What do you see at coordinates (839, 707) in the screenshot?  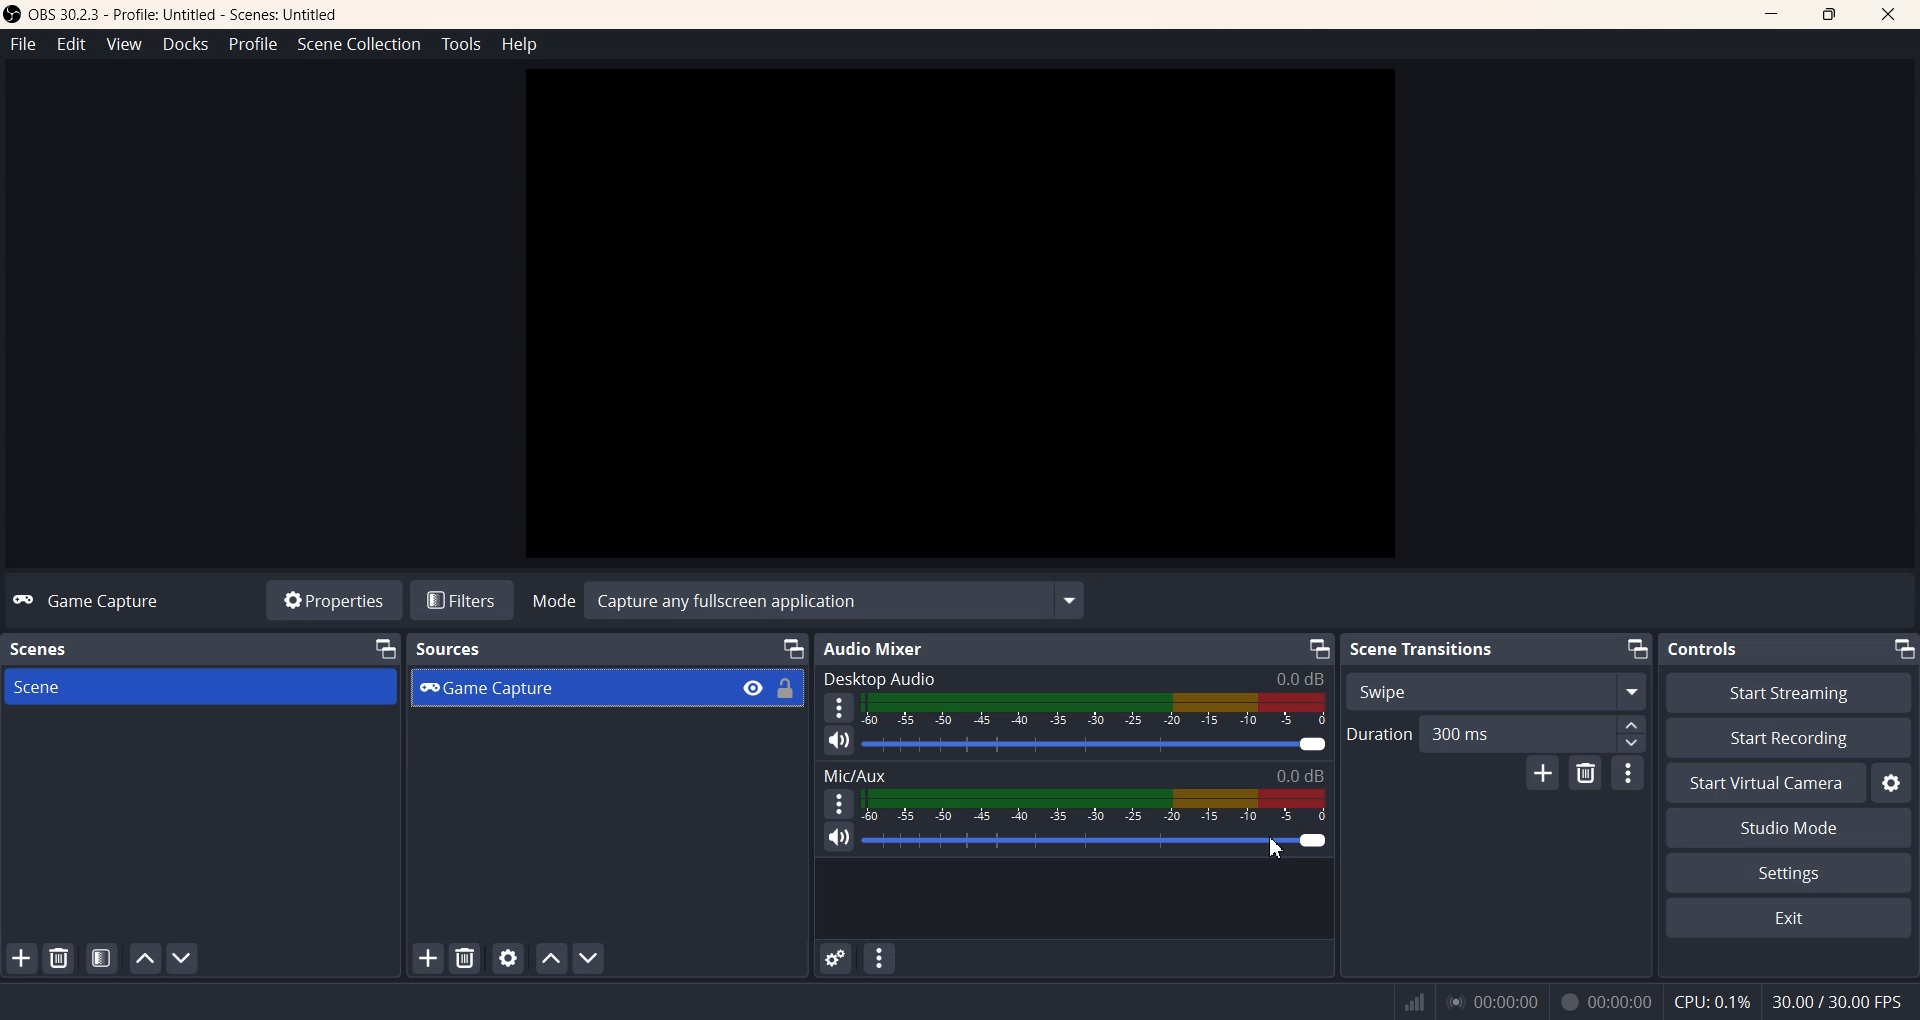 I see `More` at bounding box center [839, 707].